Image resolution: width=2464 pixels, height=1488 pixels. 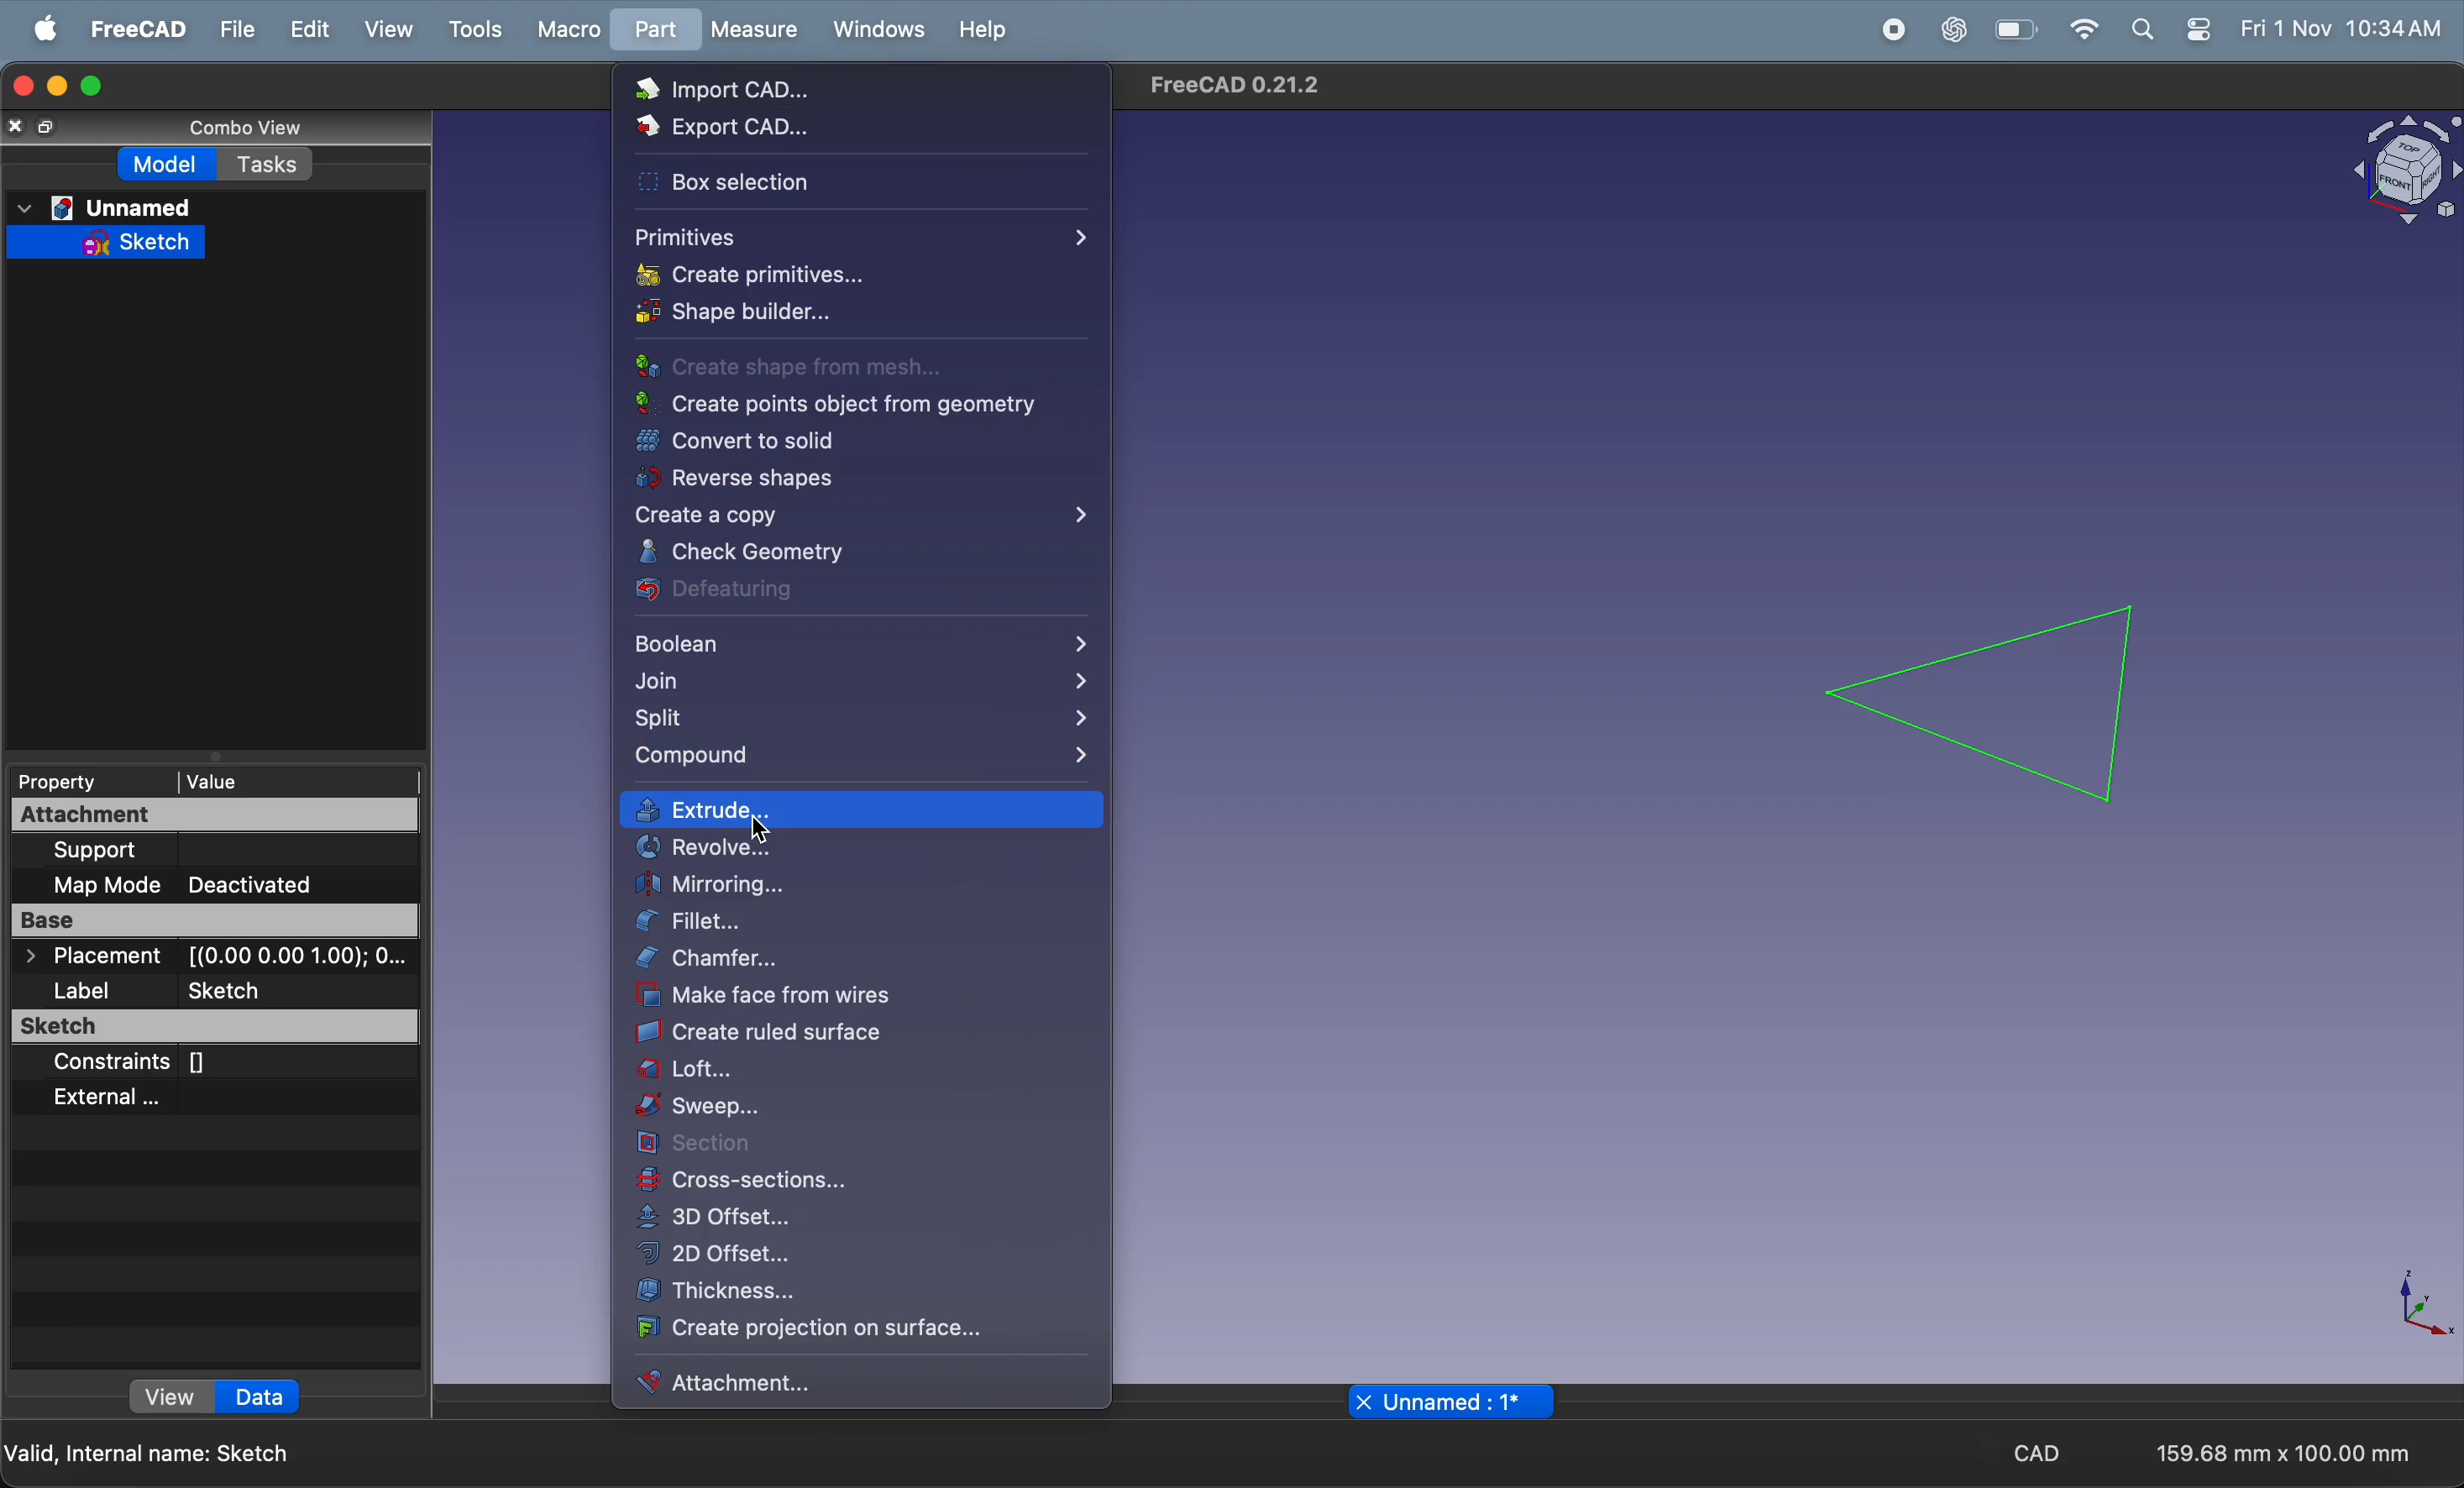 What do you see at coordinates (124, 241) in the screenshot?
I see `sketch` at bounding box center [124, 241].